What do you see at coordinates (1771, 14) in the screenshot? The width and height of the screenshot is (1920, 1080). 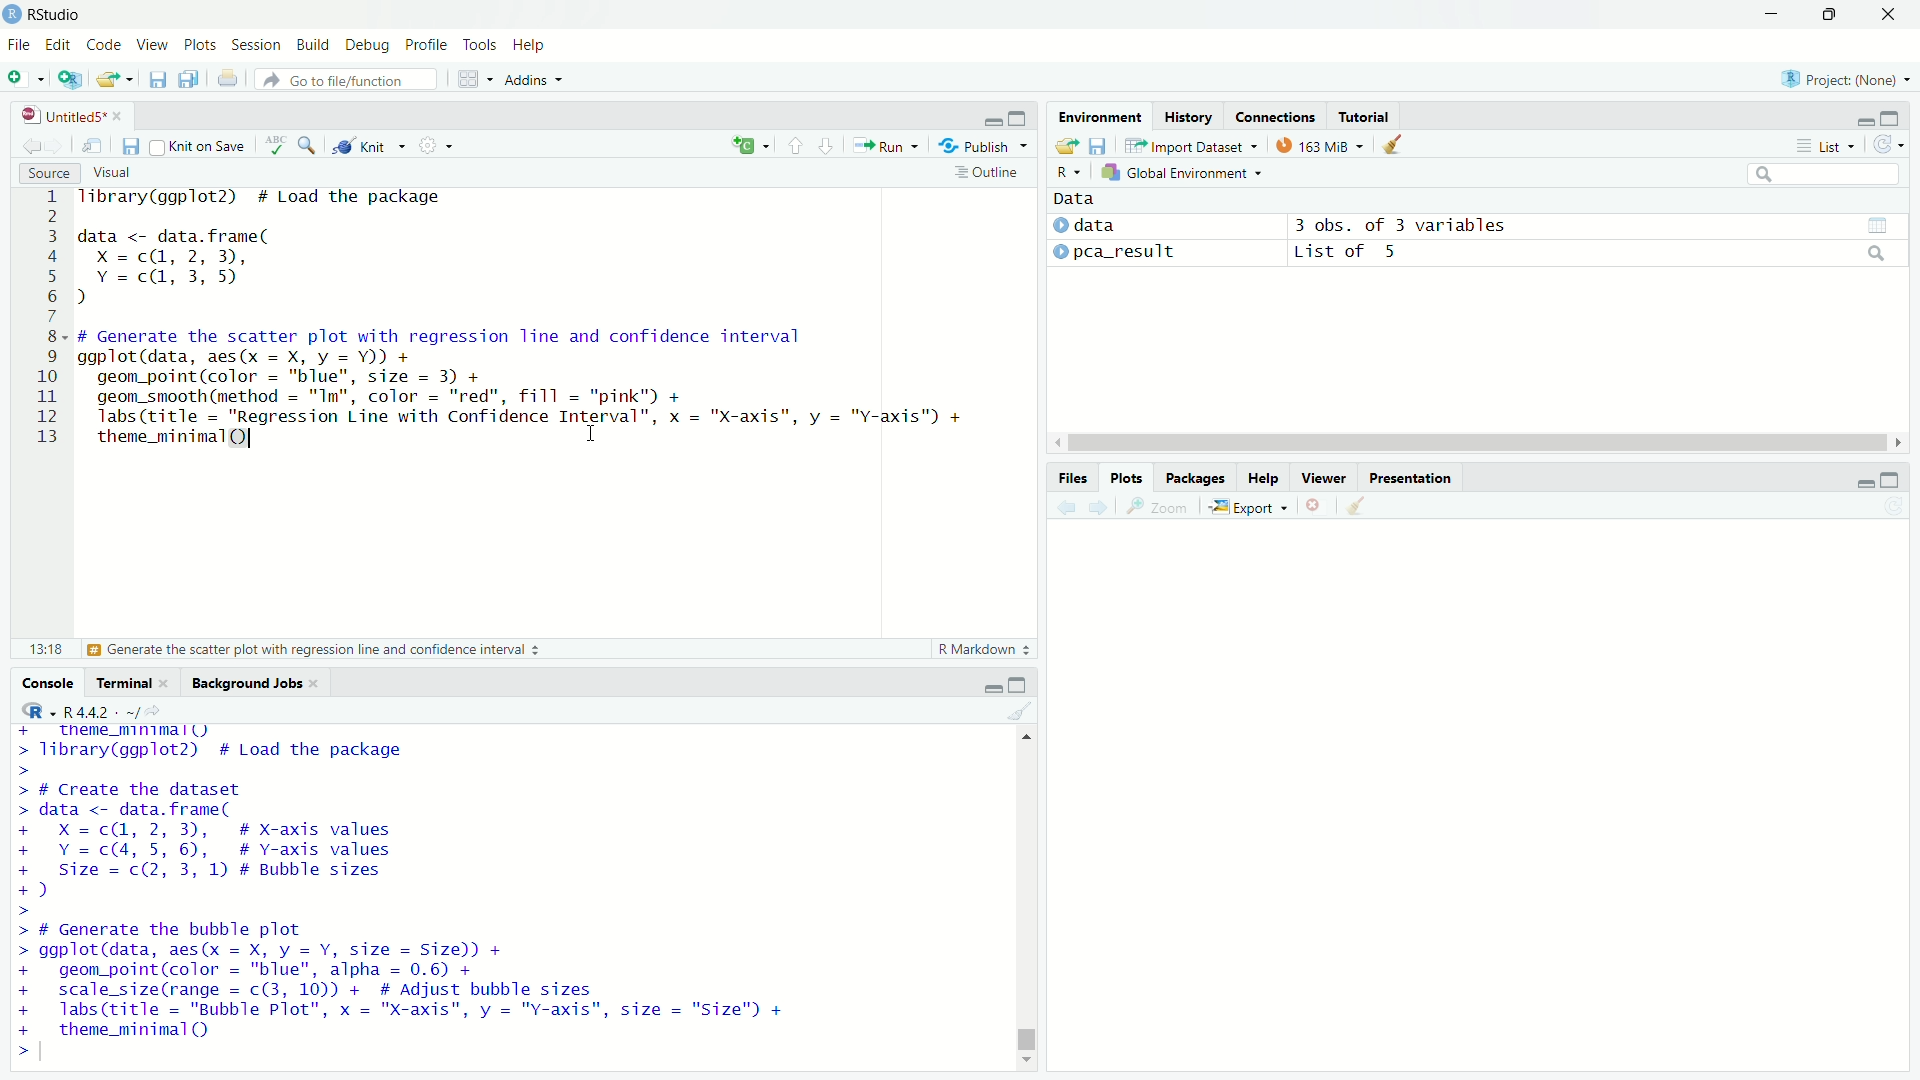 I see `minimize` at bounding box center [1771, 14].